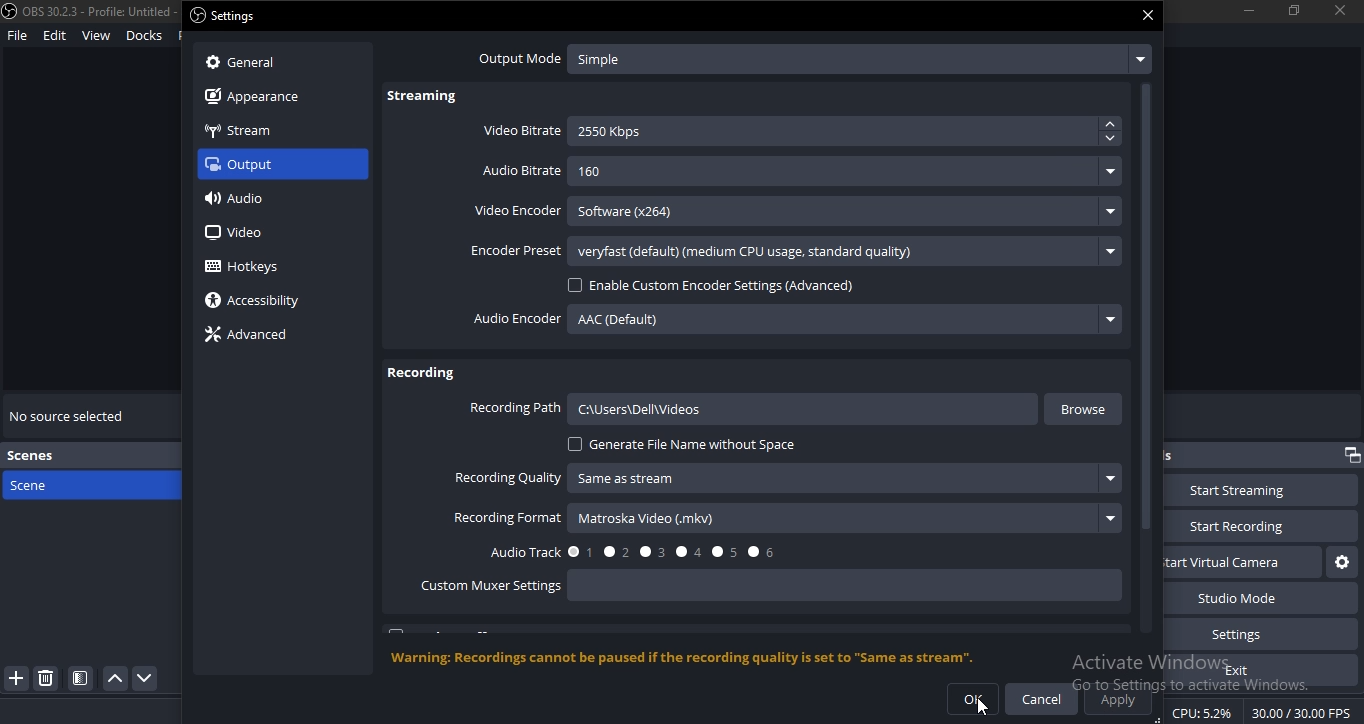 The width and height of the screenshot is (1364, 724). What do you see at coordinates (17, 679) in the screenshot?
I see `add scene` at bounding box center [17, 679].